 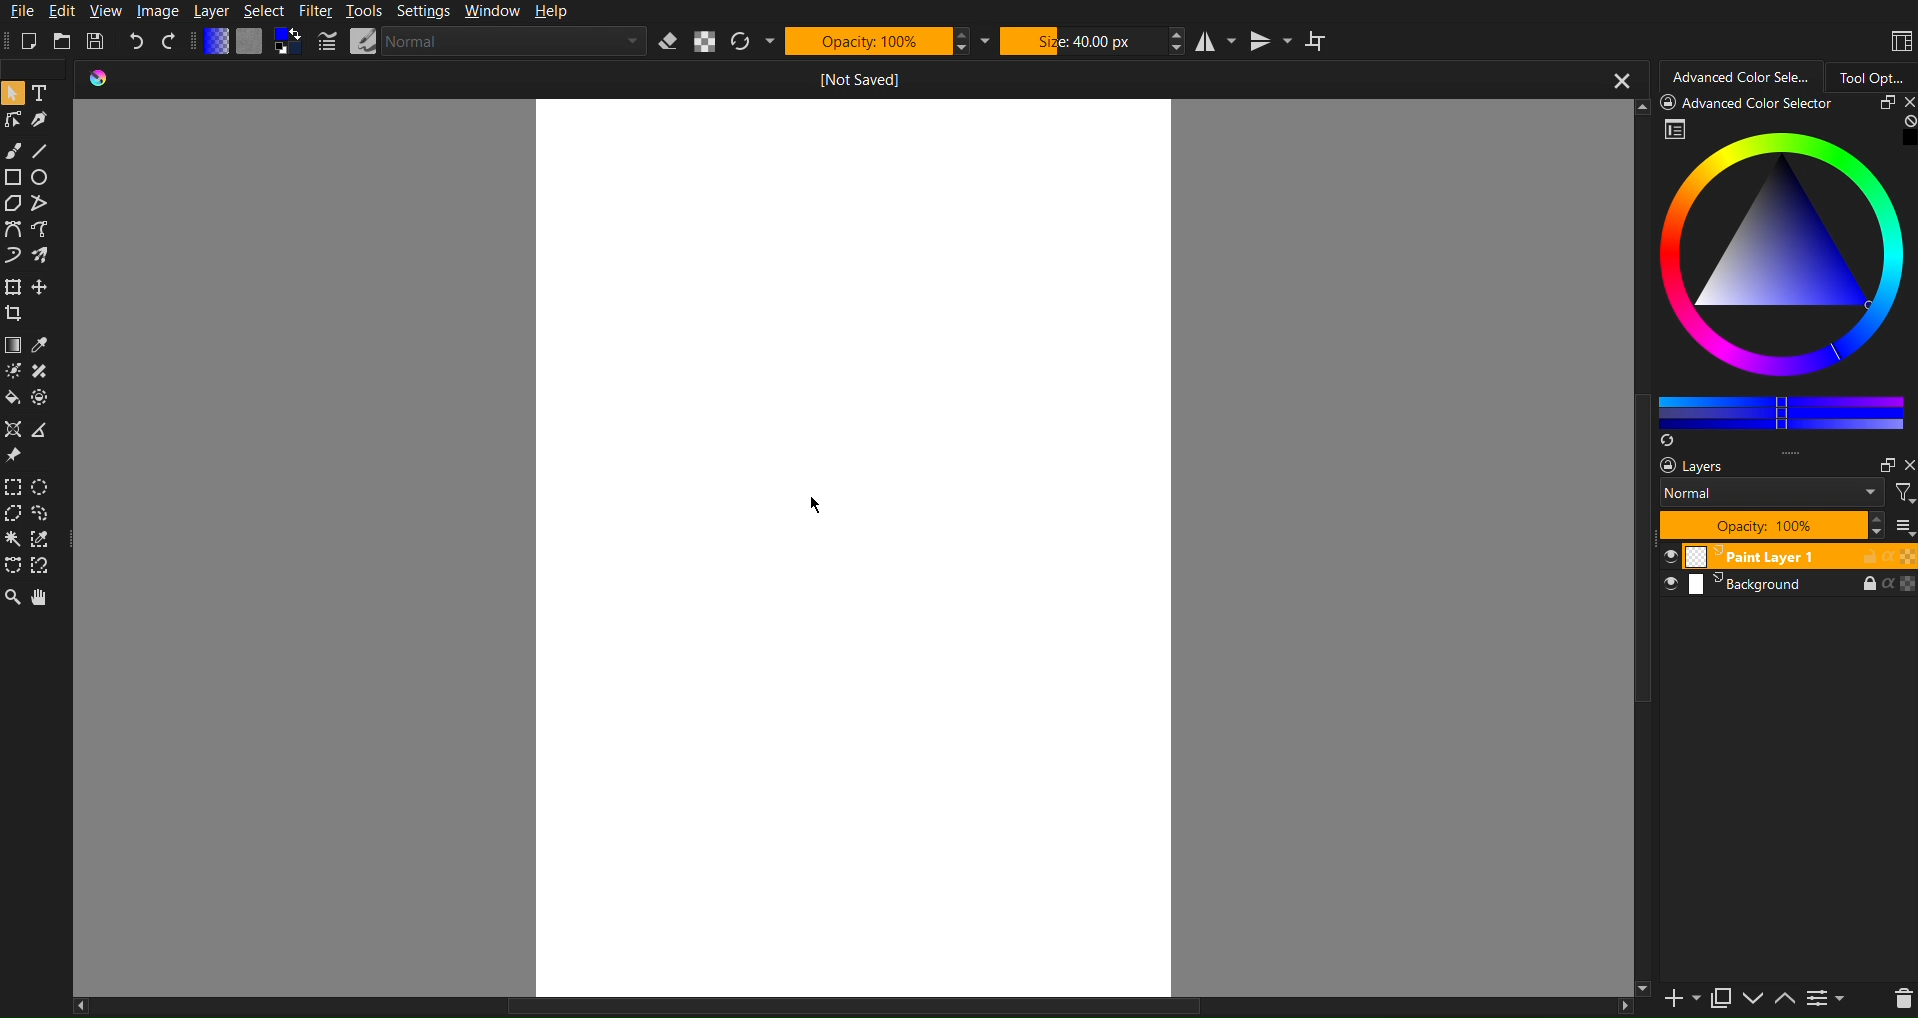 What do you see at coordinates (851, 1005) in the screenshot?
I see `` at bounding box center [851, 1005].